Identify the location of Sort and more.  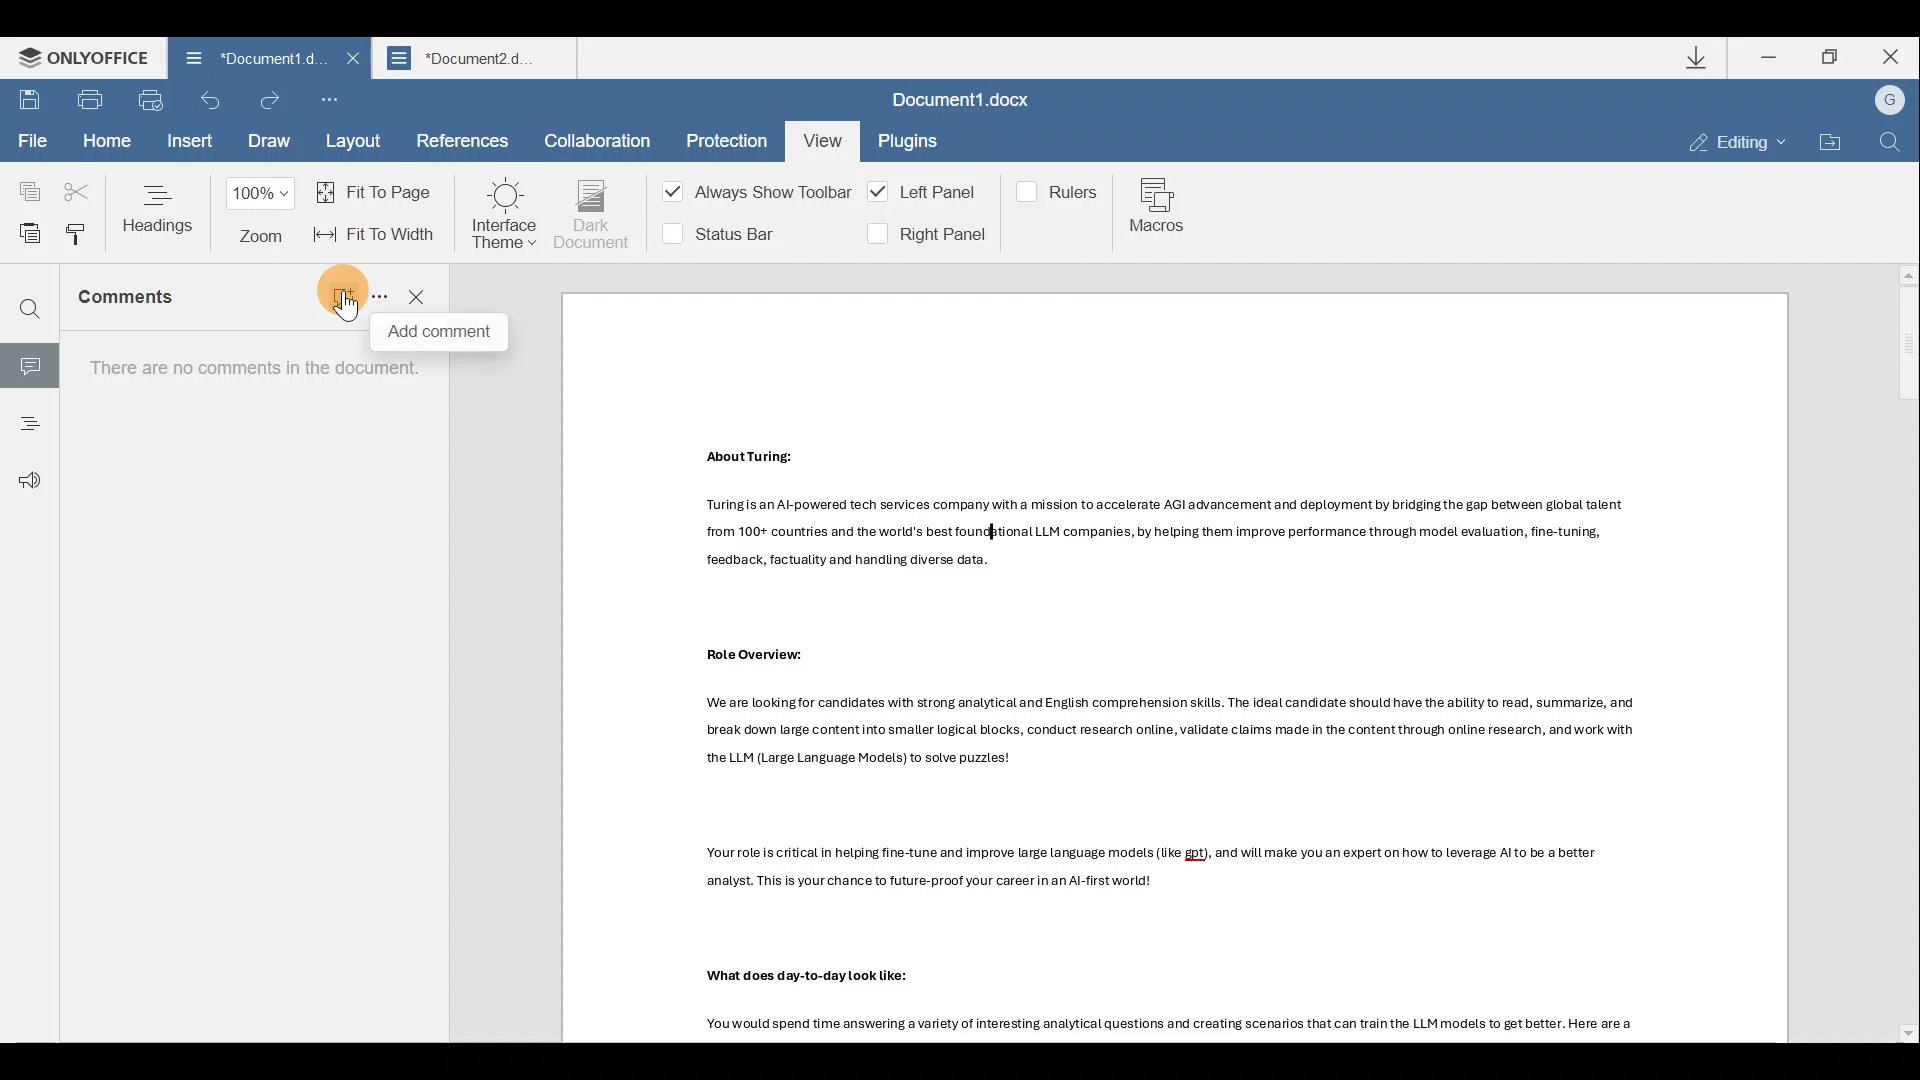
(376, 295).